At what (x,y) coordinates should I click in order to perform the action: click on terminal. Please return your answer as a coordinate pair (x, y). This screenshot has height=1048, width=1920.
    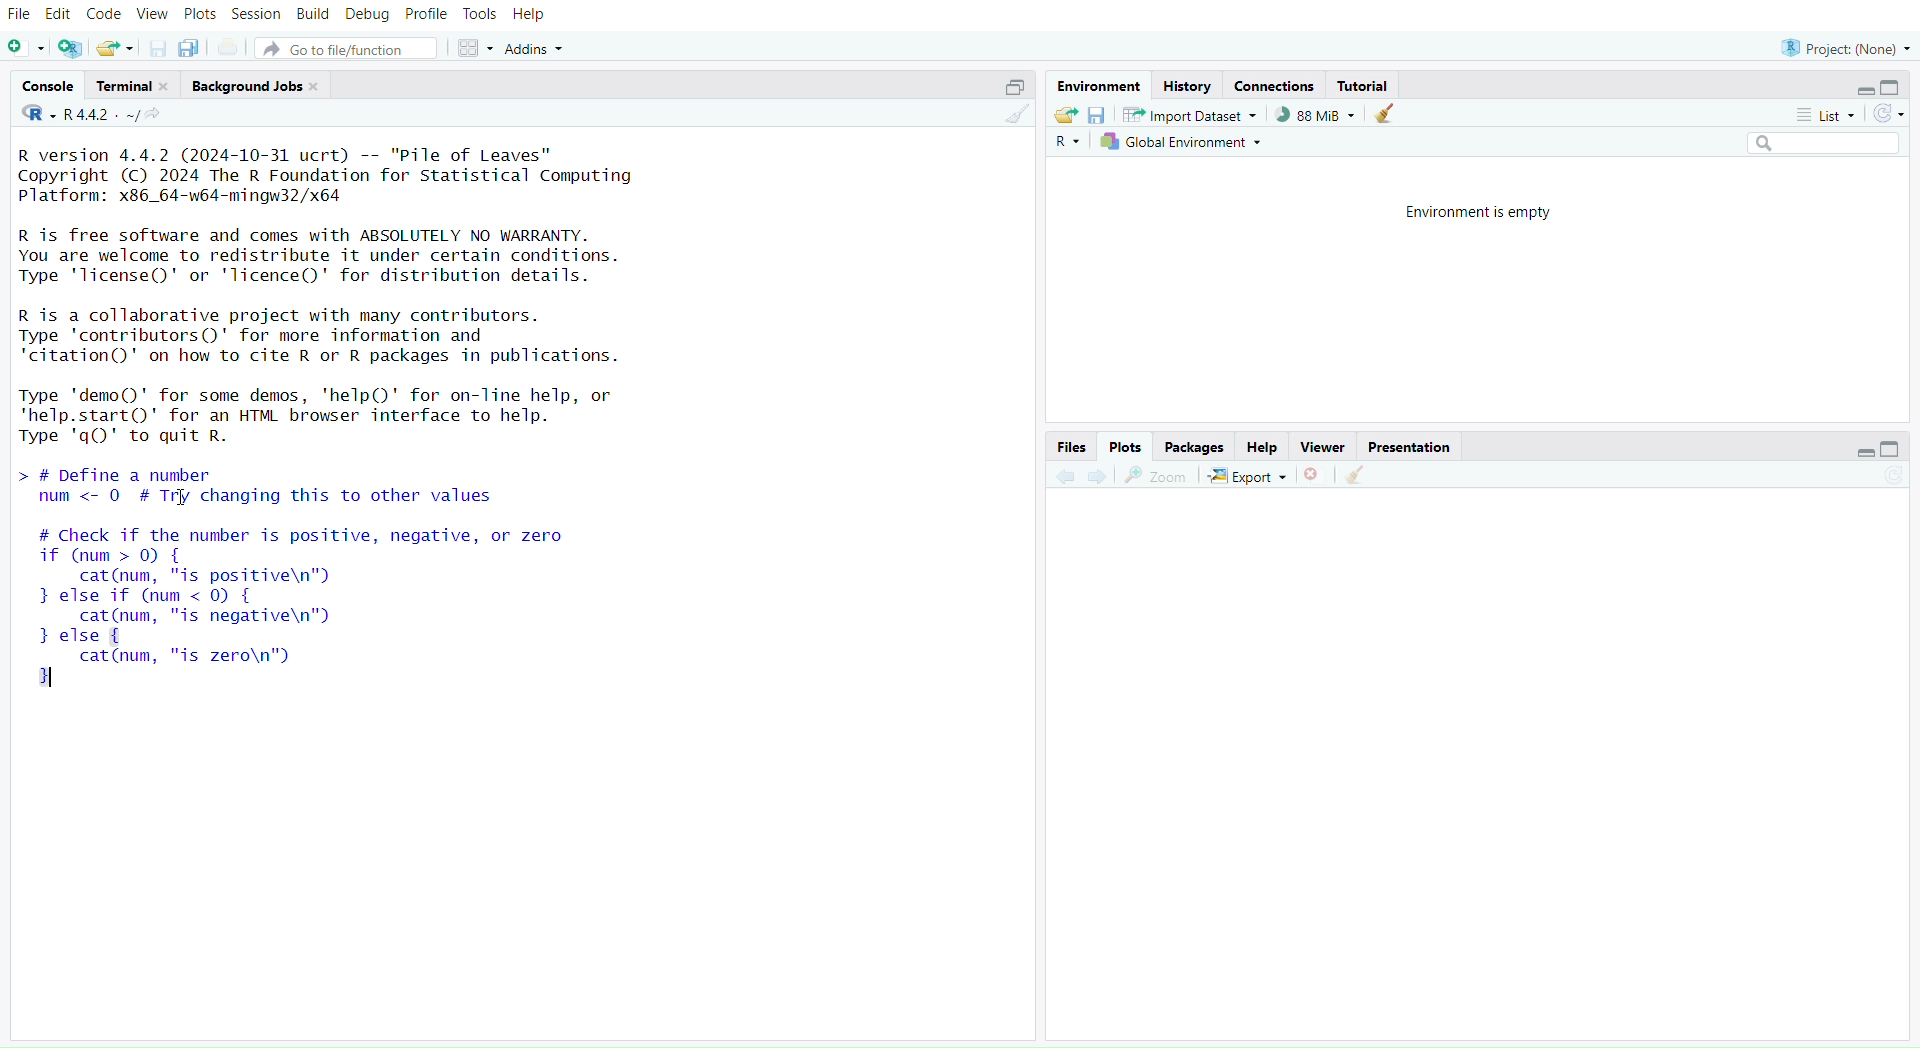
    Looking at the image, I should click on (135, 86).